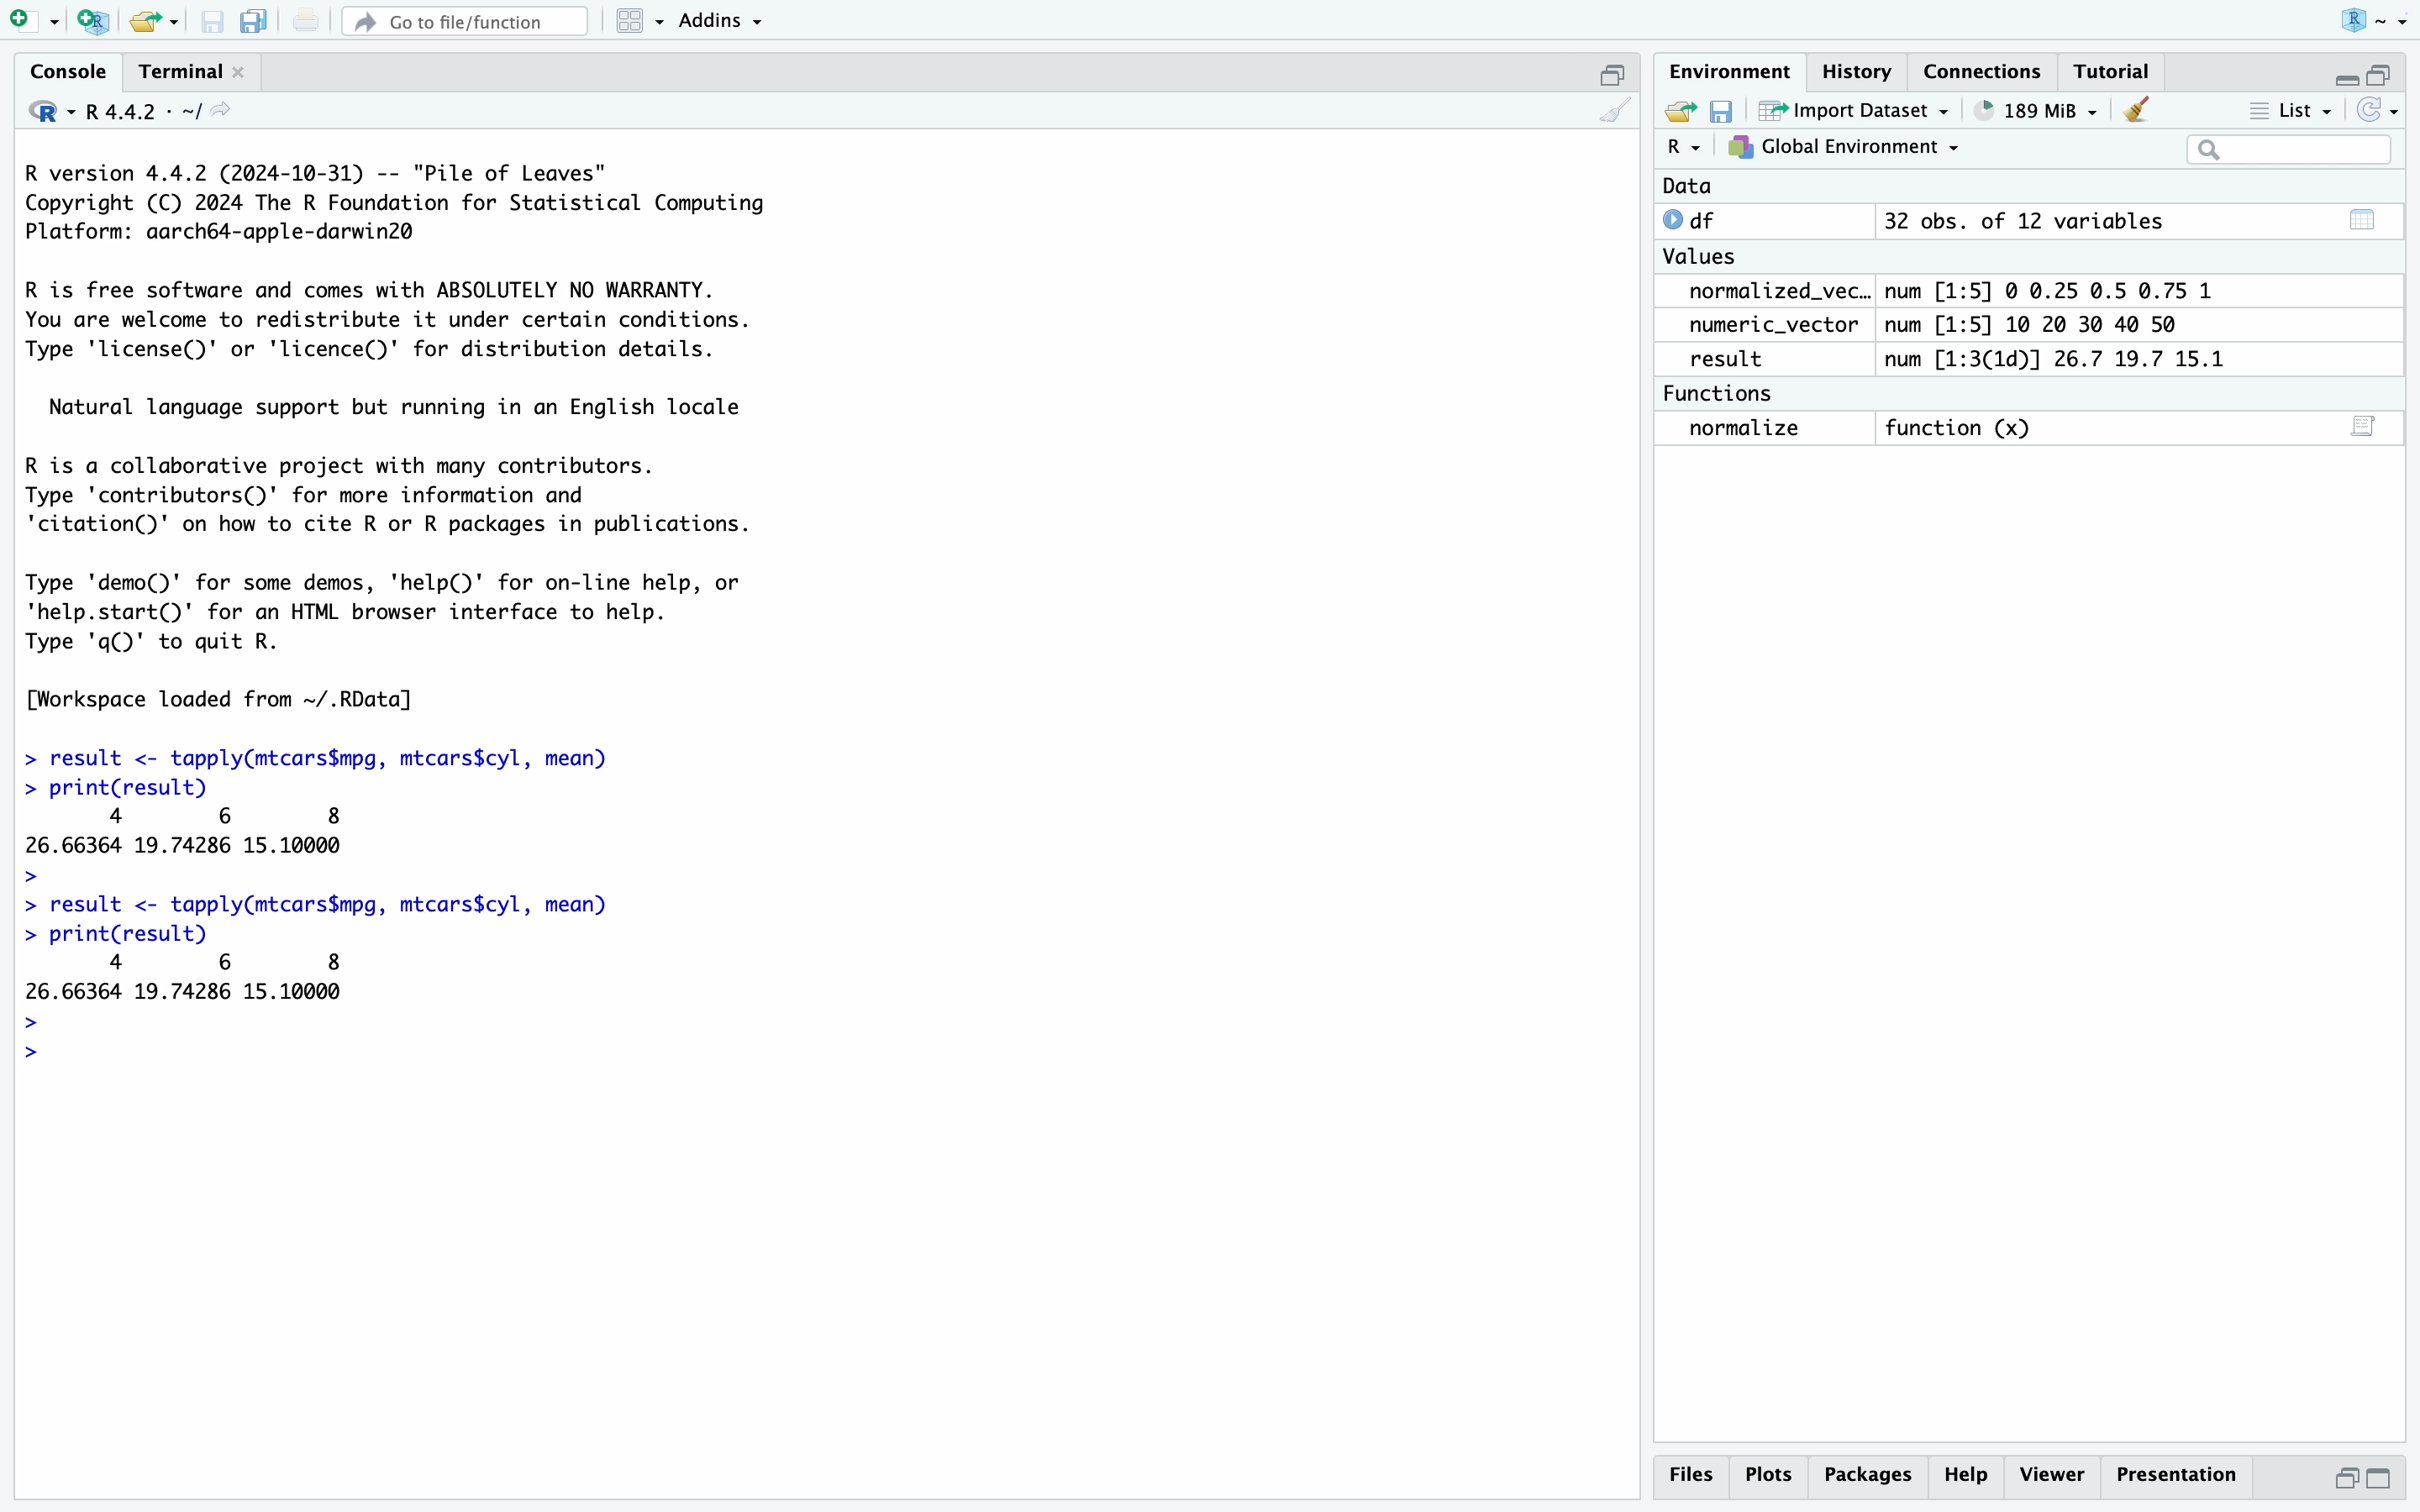 The height and width of the screenshot is (1512, 2420). Describe the element at coordinates (153, 21) in the screenshot. I see `Open existing file` at that location.